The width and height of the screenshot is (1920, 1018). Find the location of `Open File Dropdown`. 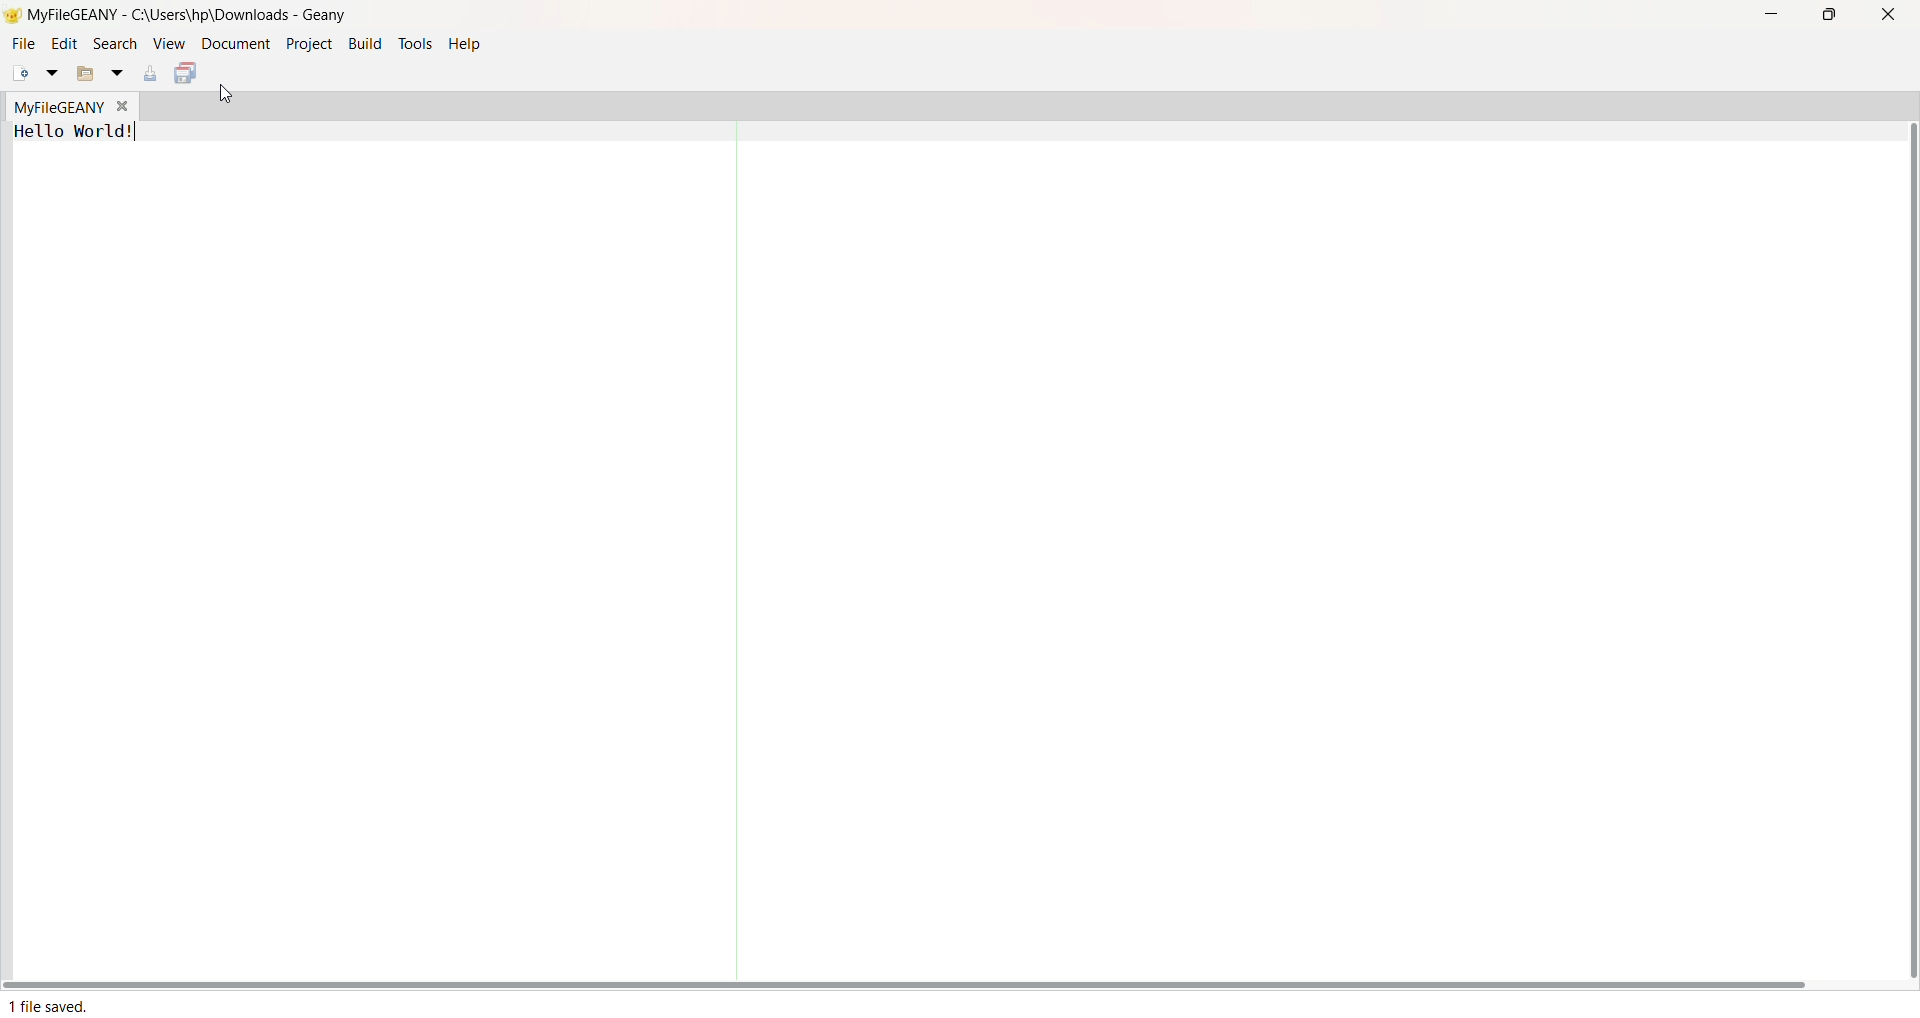

Open File Dropdown is located at coordinates (118, 74).